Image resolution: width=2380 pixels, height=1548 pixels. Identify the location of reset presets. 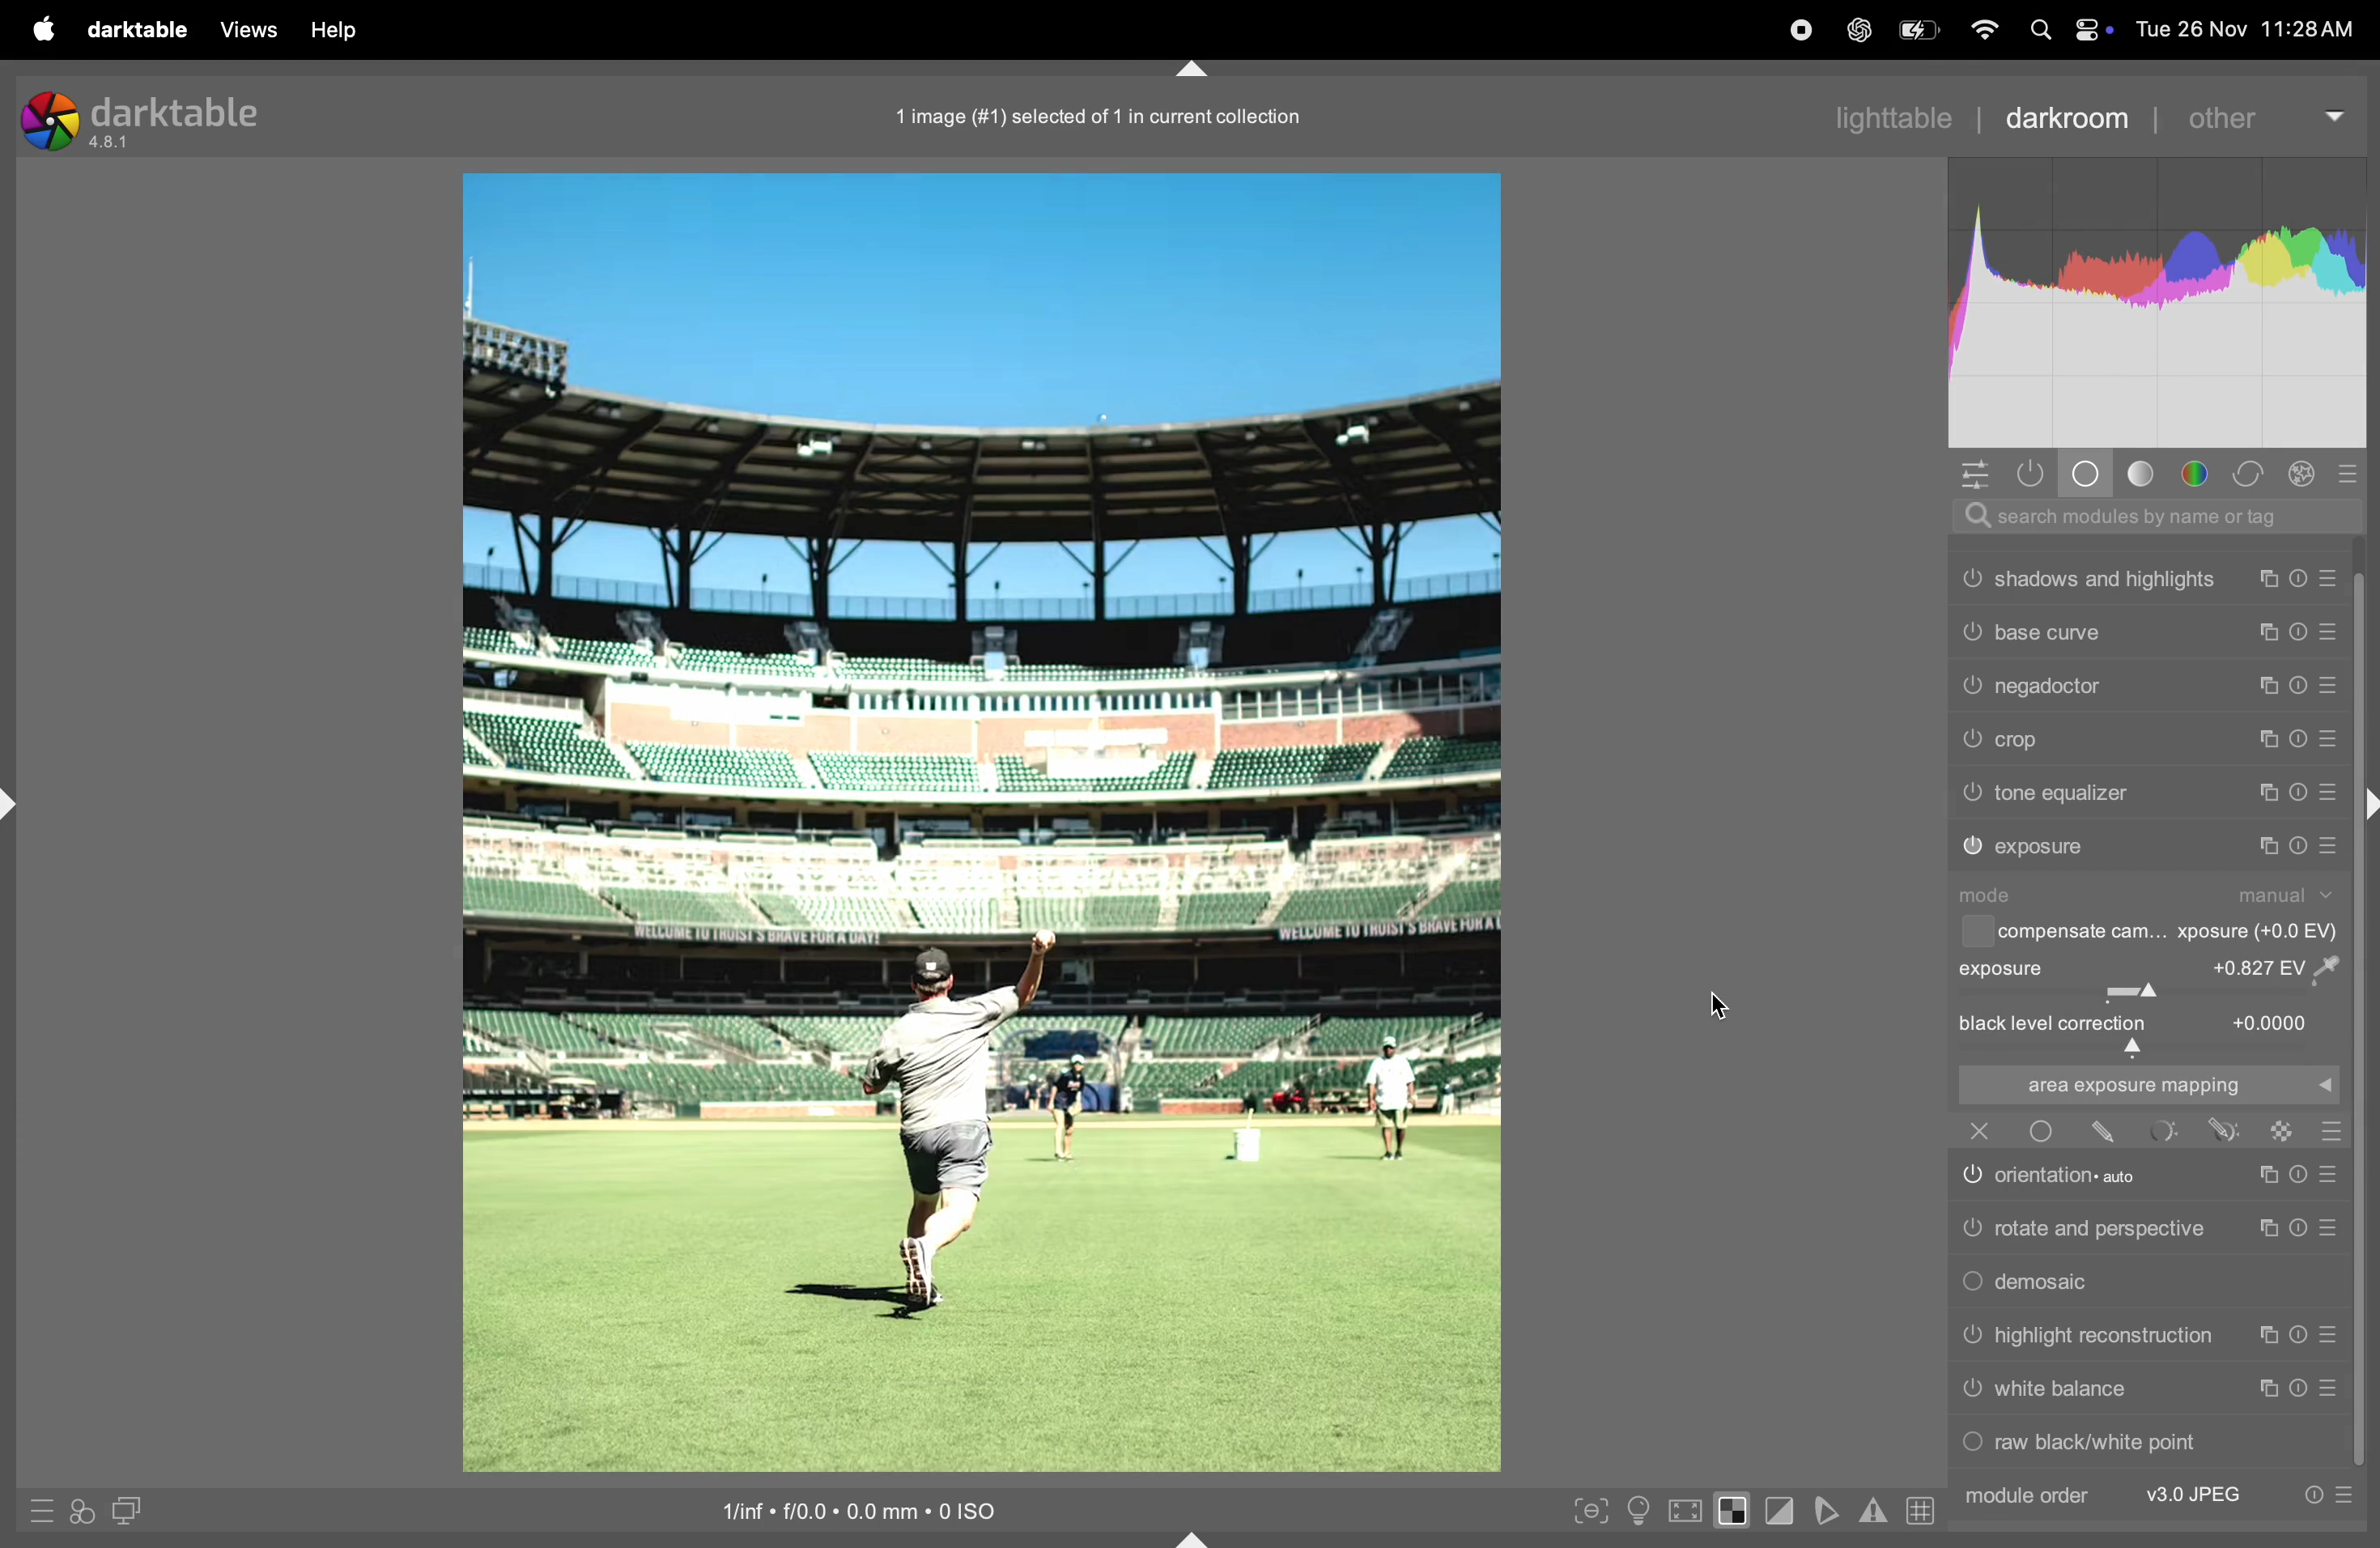
(2299, 635).